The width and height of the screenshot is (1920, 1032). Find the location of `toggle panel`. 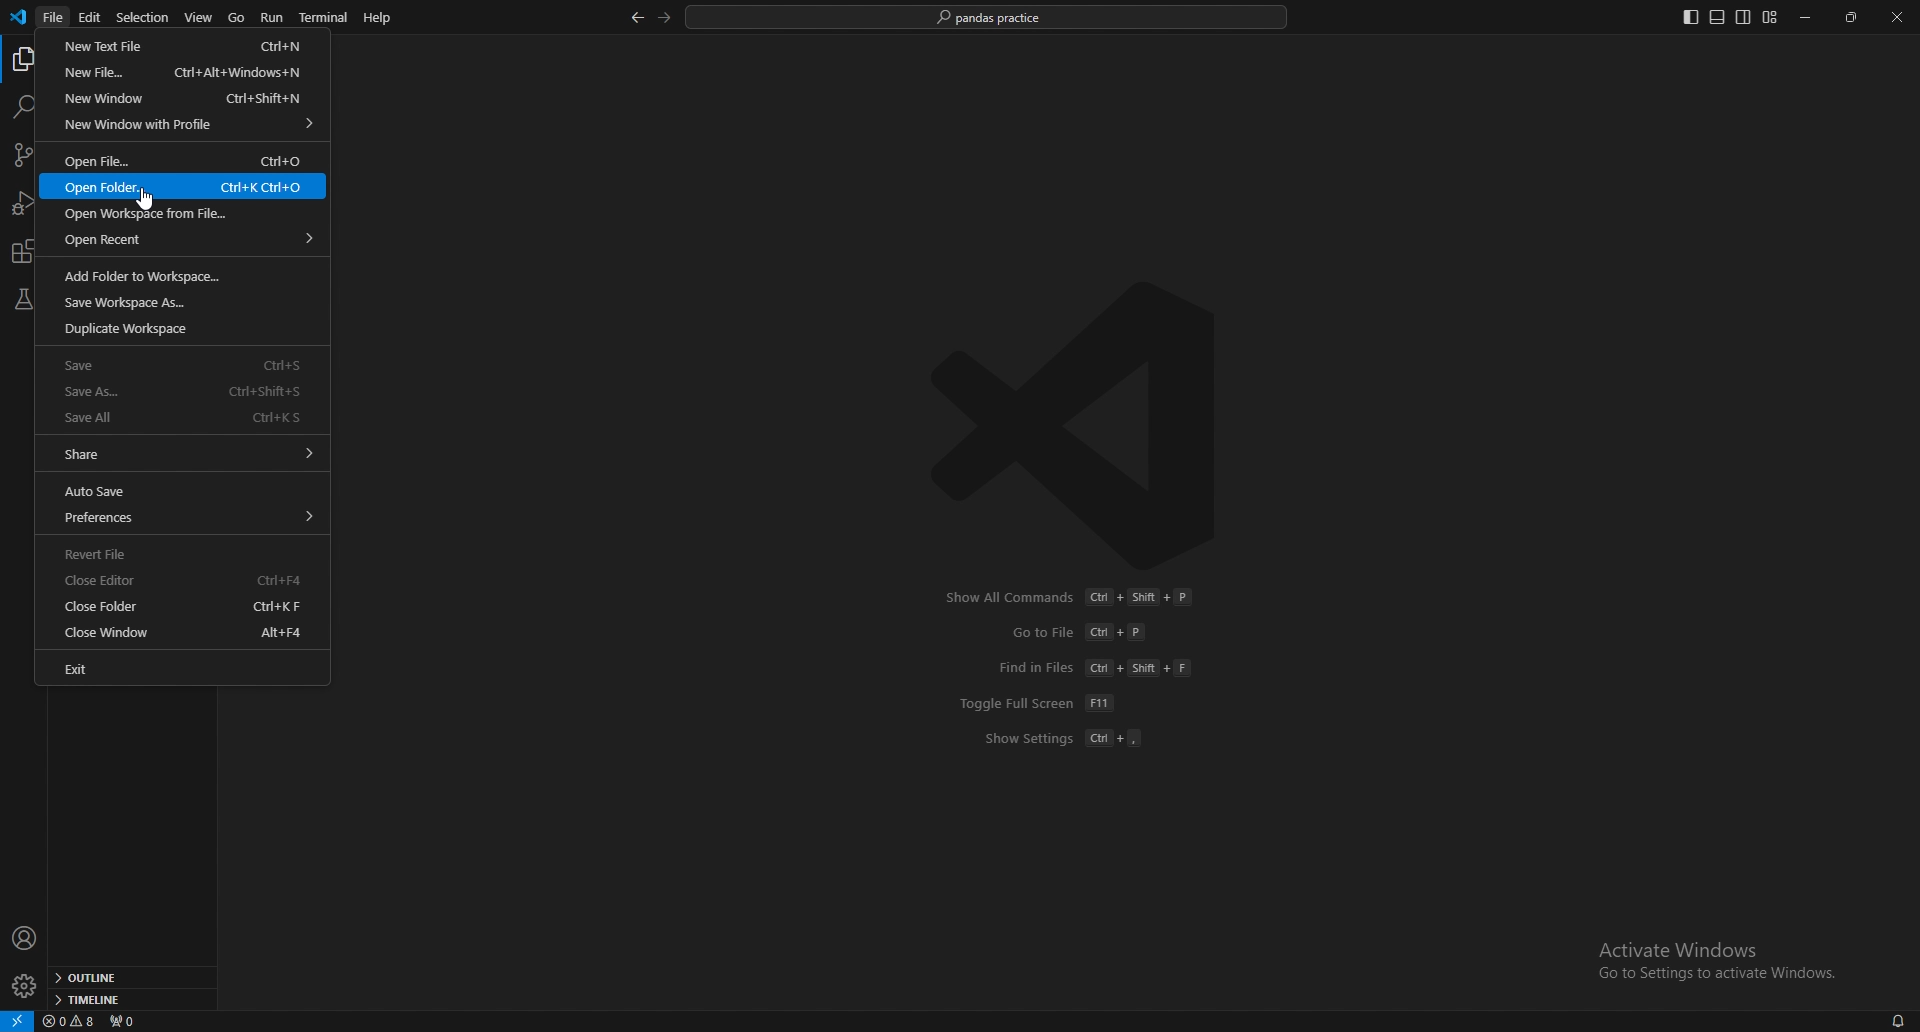

toggle panel is located at coordinates (1717, 18).